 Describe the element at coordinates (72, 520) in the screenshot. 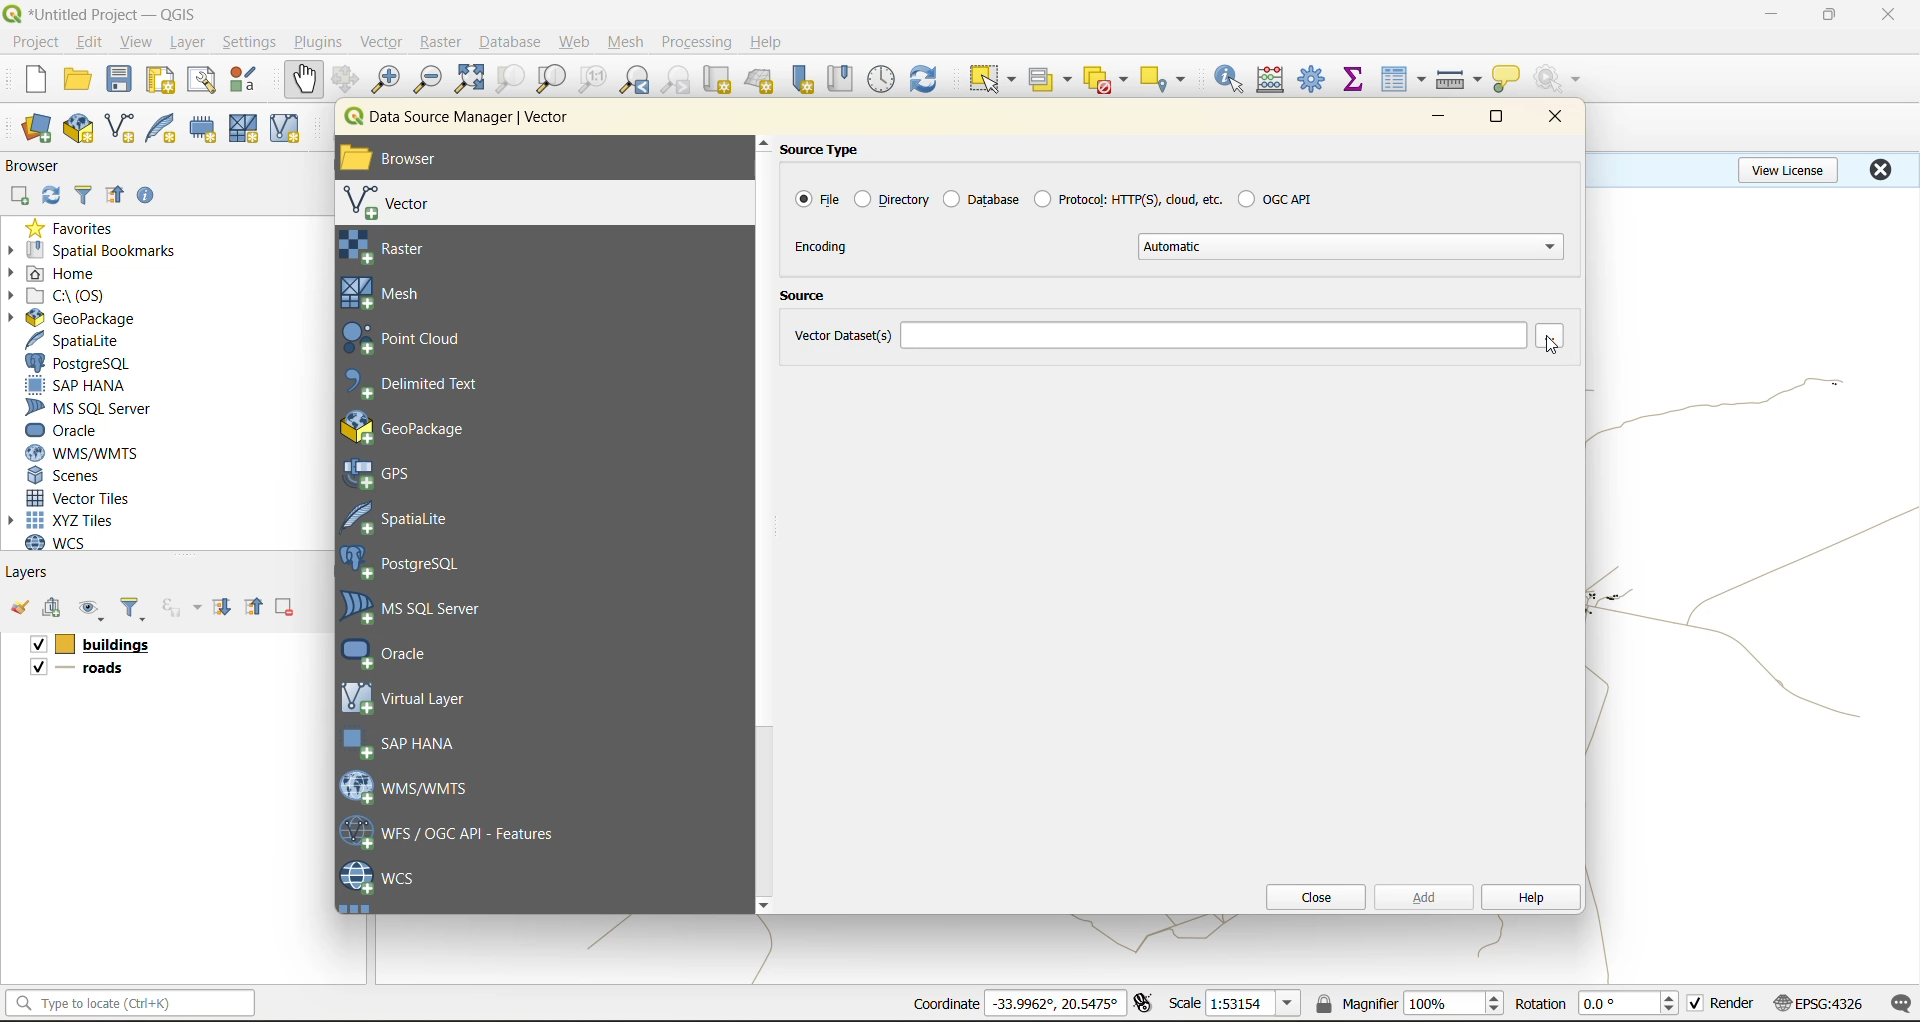

I see `xyz tiles` at that location.